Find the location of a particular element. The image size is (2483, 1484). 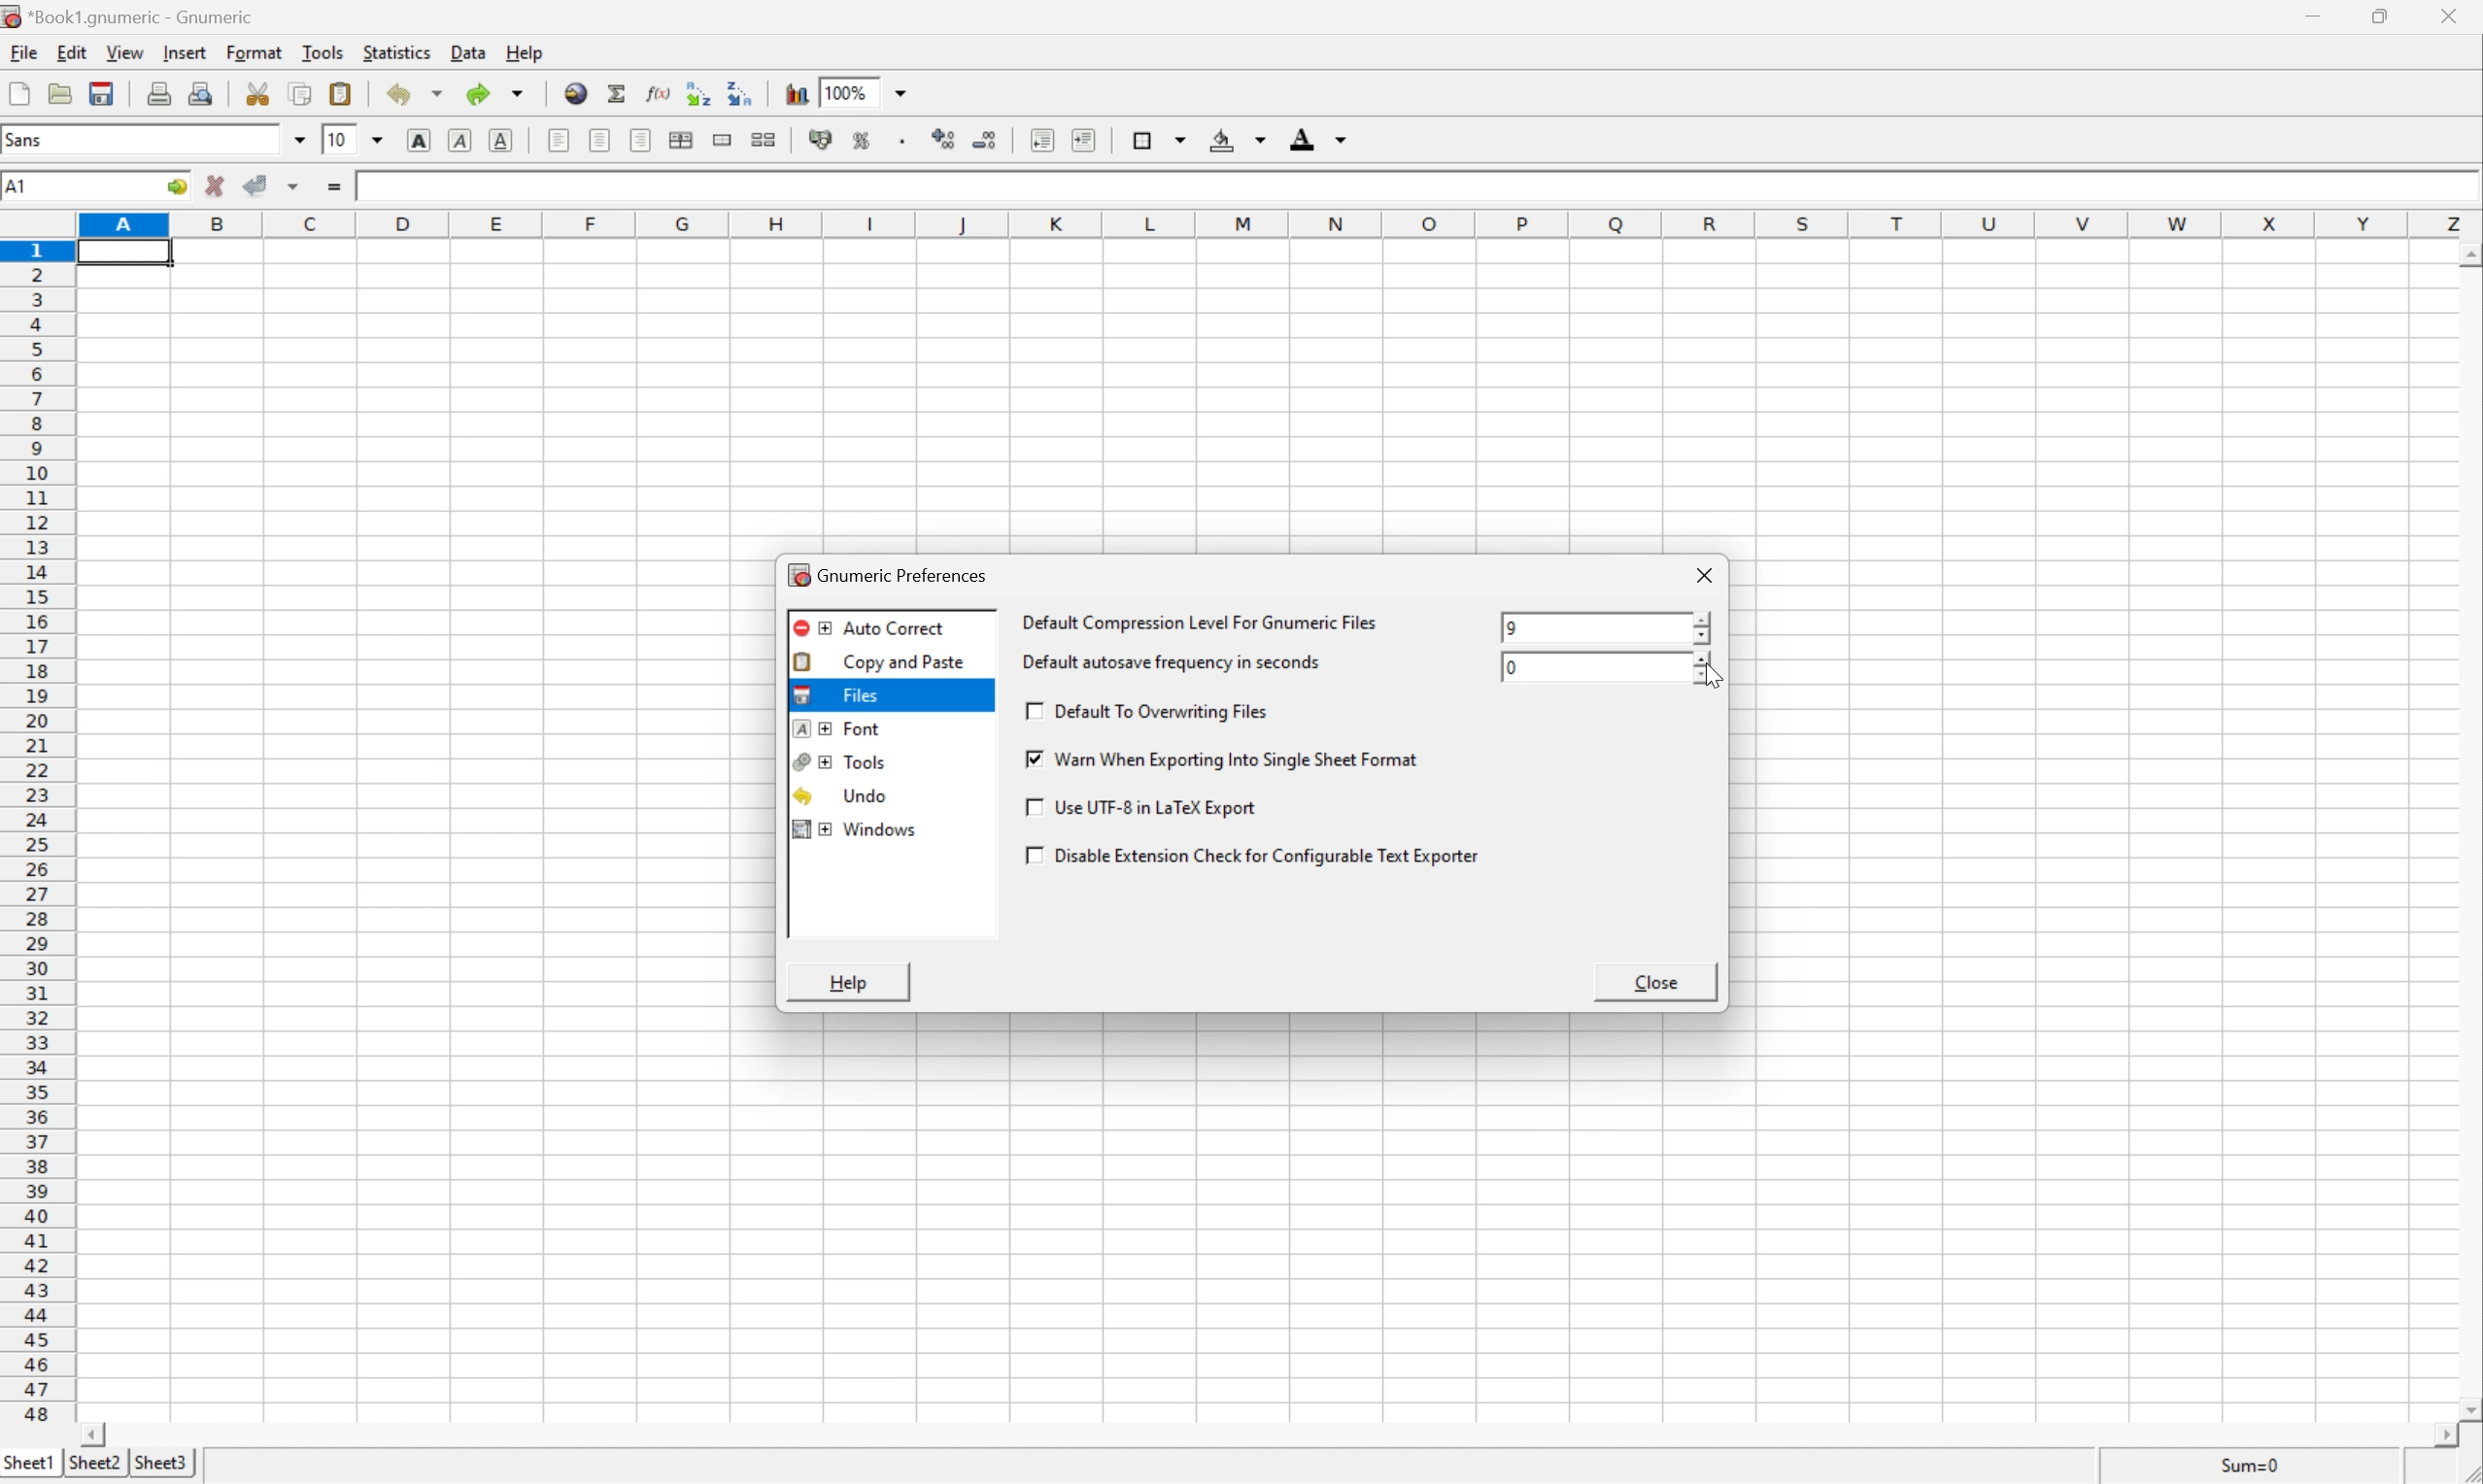

scroll down is located at coordinates (2467, 1410).